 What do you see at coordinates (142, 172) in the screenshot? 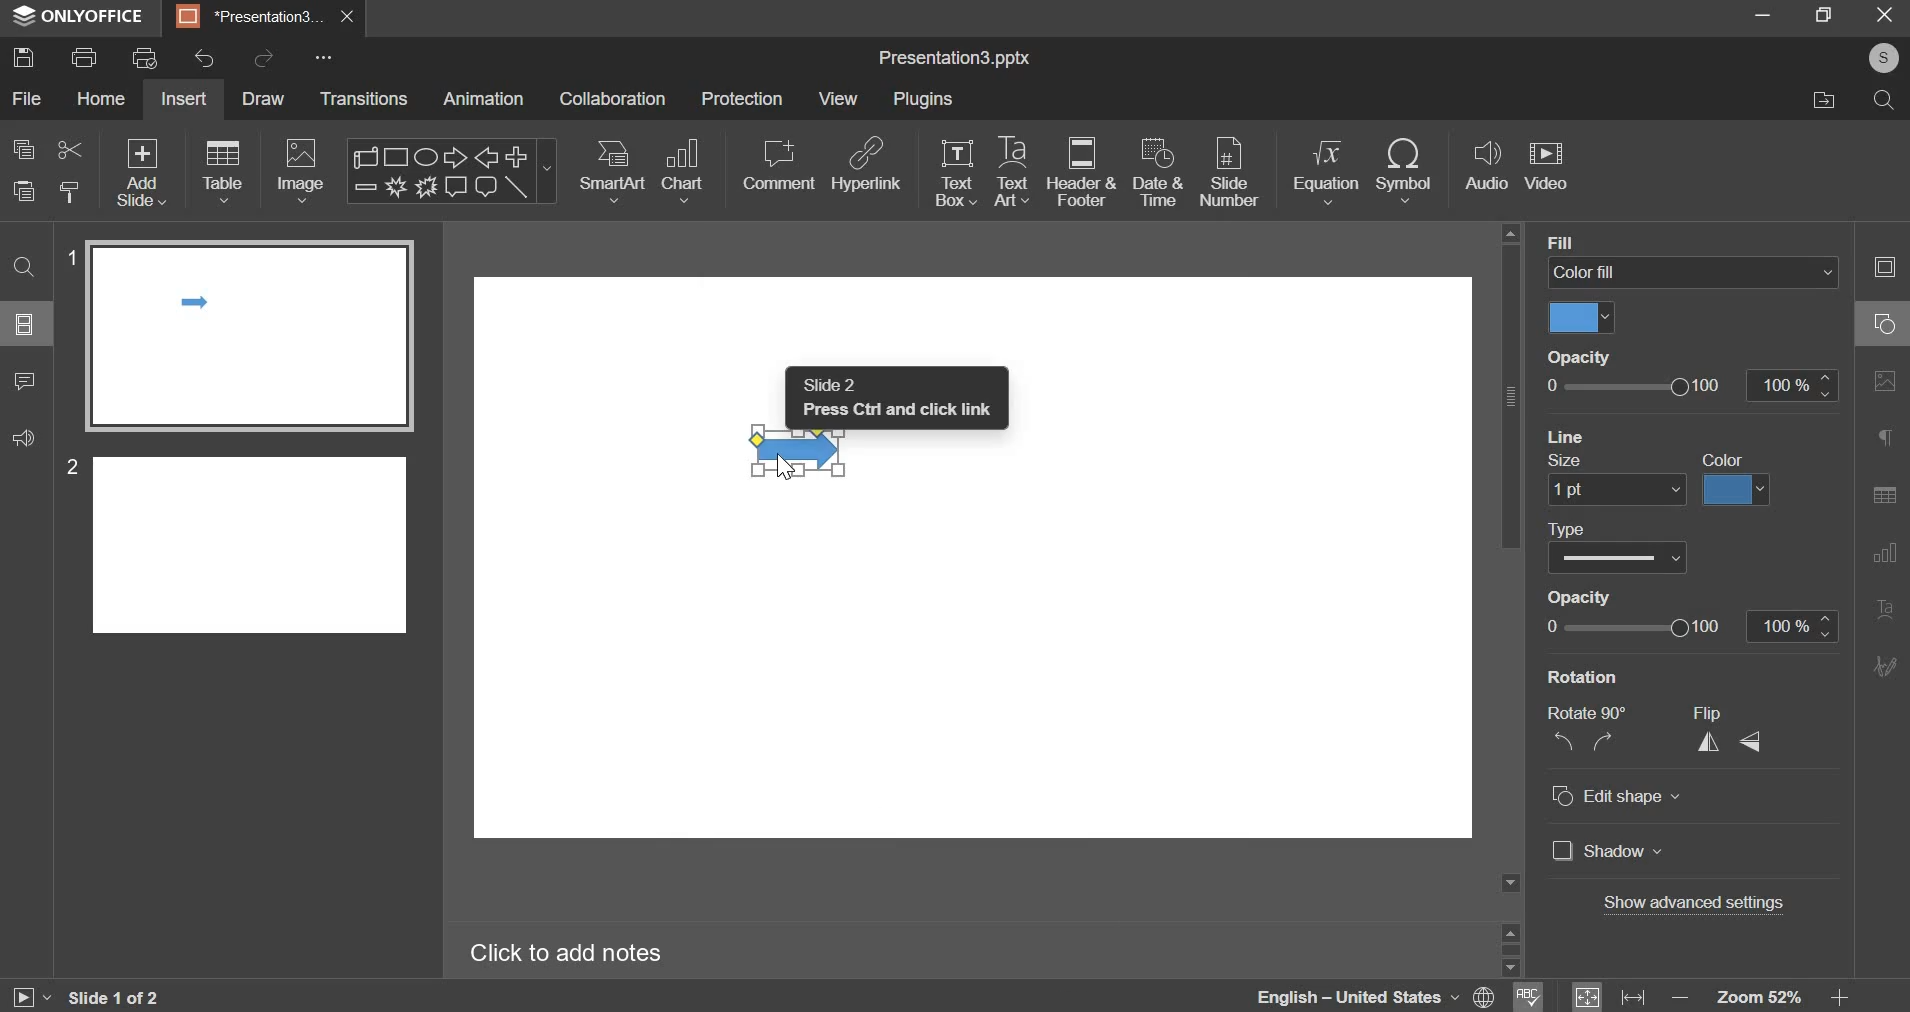
I see `add slide` at bounding box center [142, 172].